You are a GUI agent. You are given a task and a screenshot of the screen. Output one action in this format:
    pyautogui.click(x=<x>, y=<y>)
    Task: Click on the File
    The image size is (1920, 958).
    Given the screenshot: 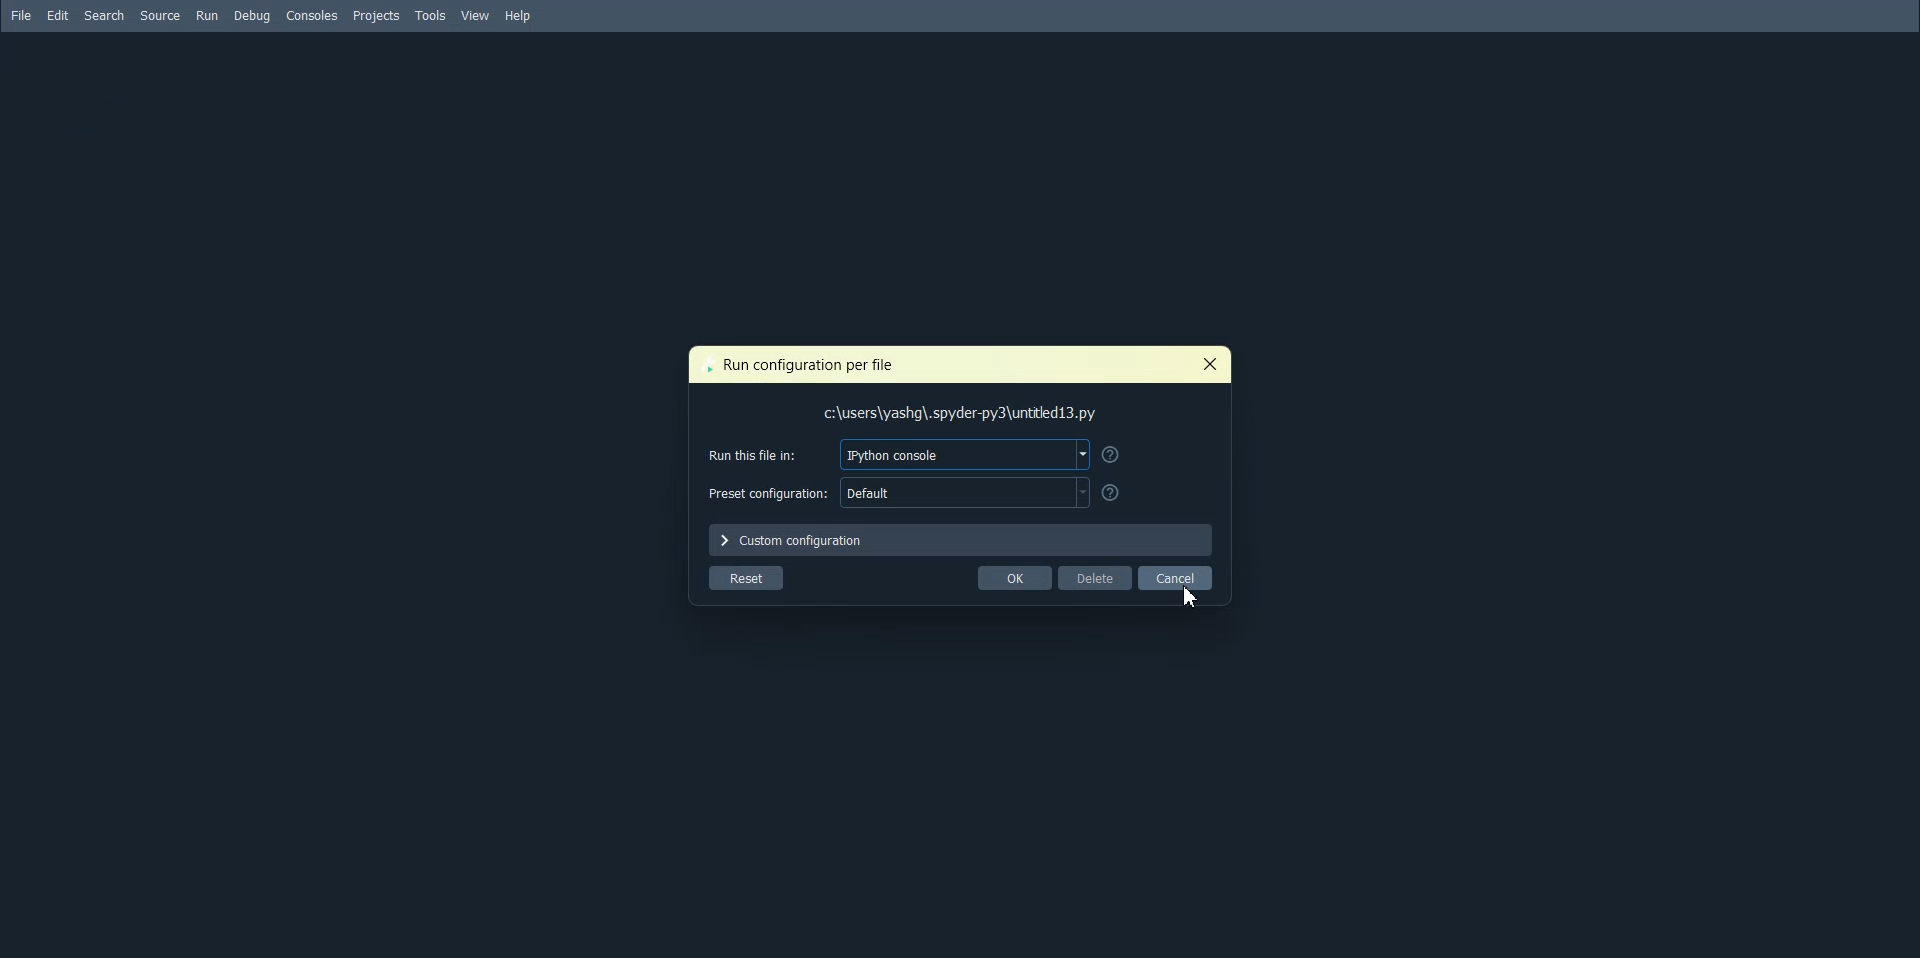 What is the action you would take?
    pyautogui.click(x=21, y=14)
    